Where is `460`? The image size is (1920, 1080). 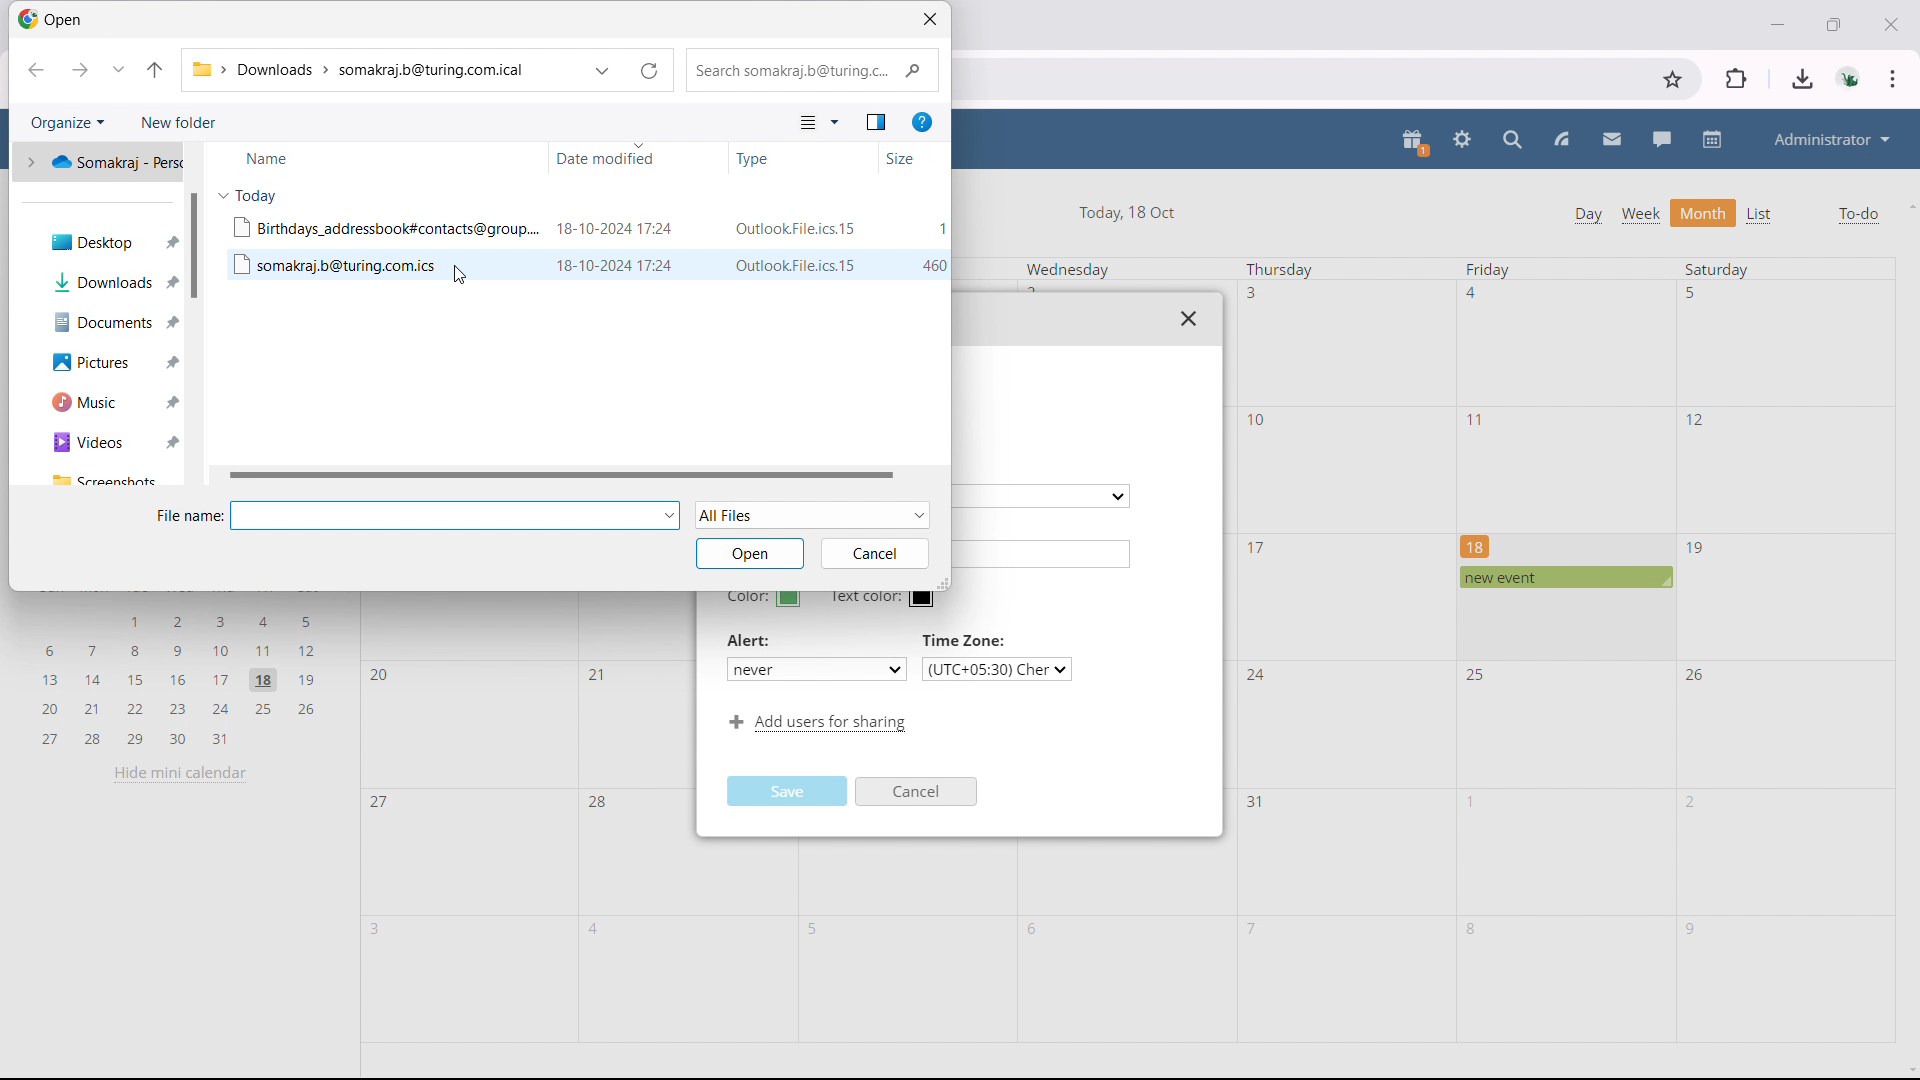 460 is located at coordinates (934, 265).